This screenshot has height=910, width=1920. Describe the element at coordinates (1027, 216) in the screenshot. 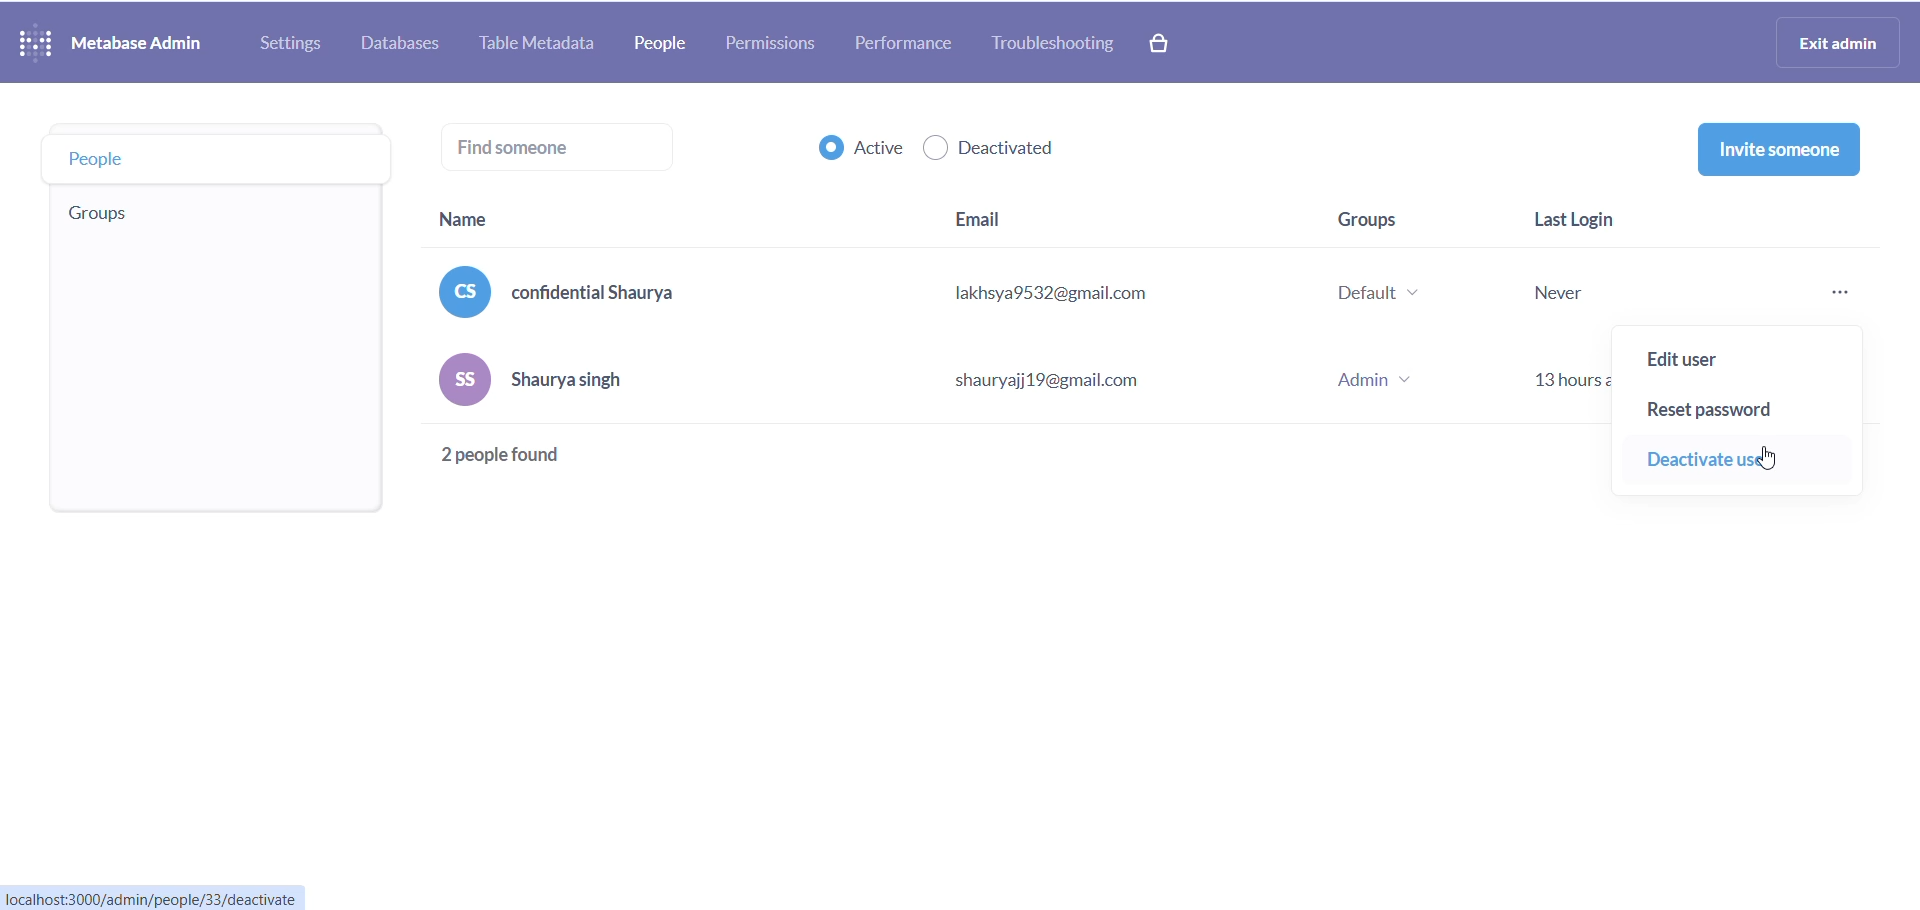

I see `email heading` at that location.